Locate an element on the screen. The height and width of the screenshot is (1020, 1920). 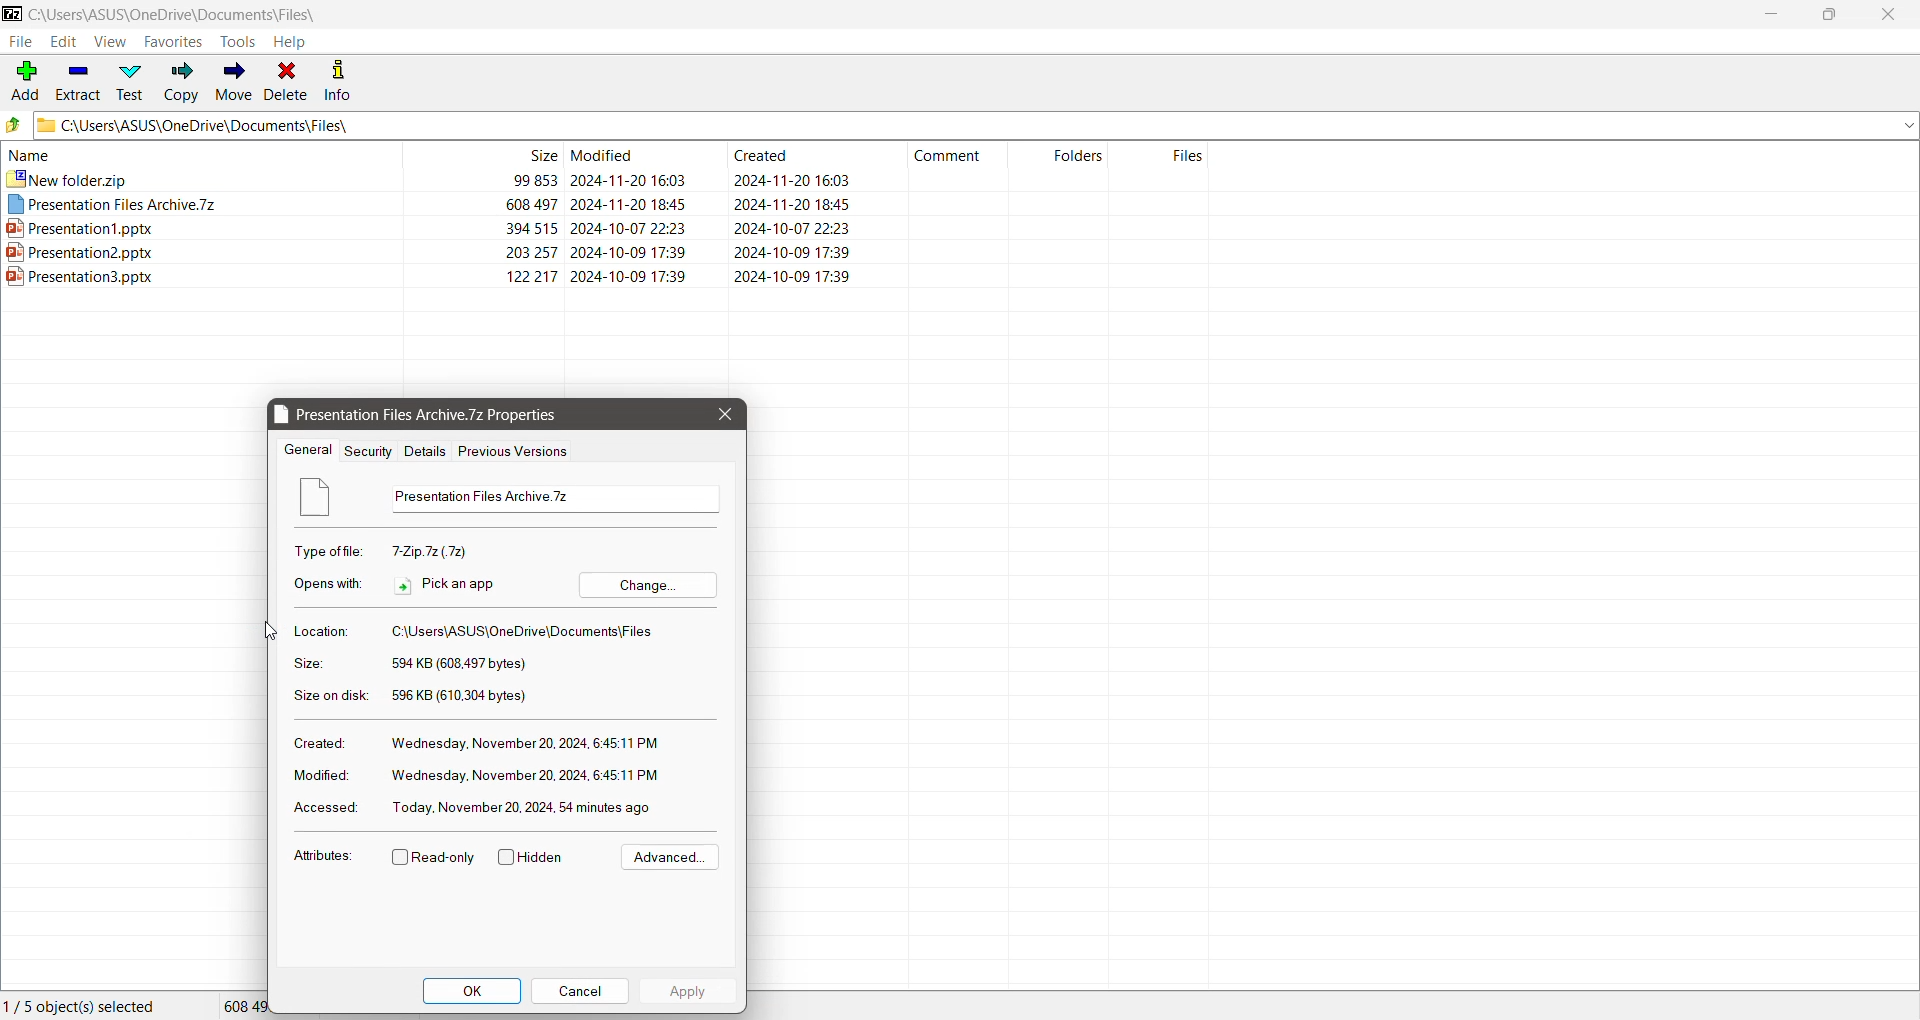
Extract is located at coordinates (78, 82).